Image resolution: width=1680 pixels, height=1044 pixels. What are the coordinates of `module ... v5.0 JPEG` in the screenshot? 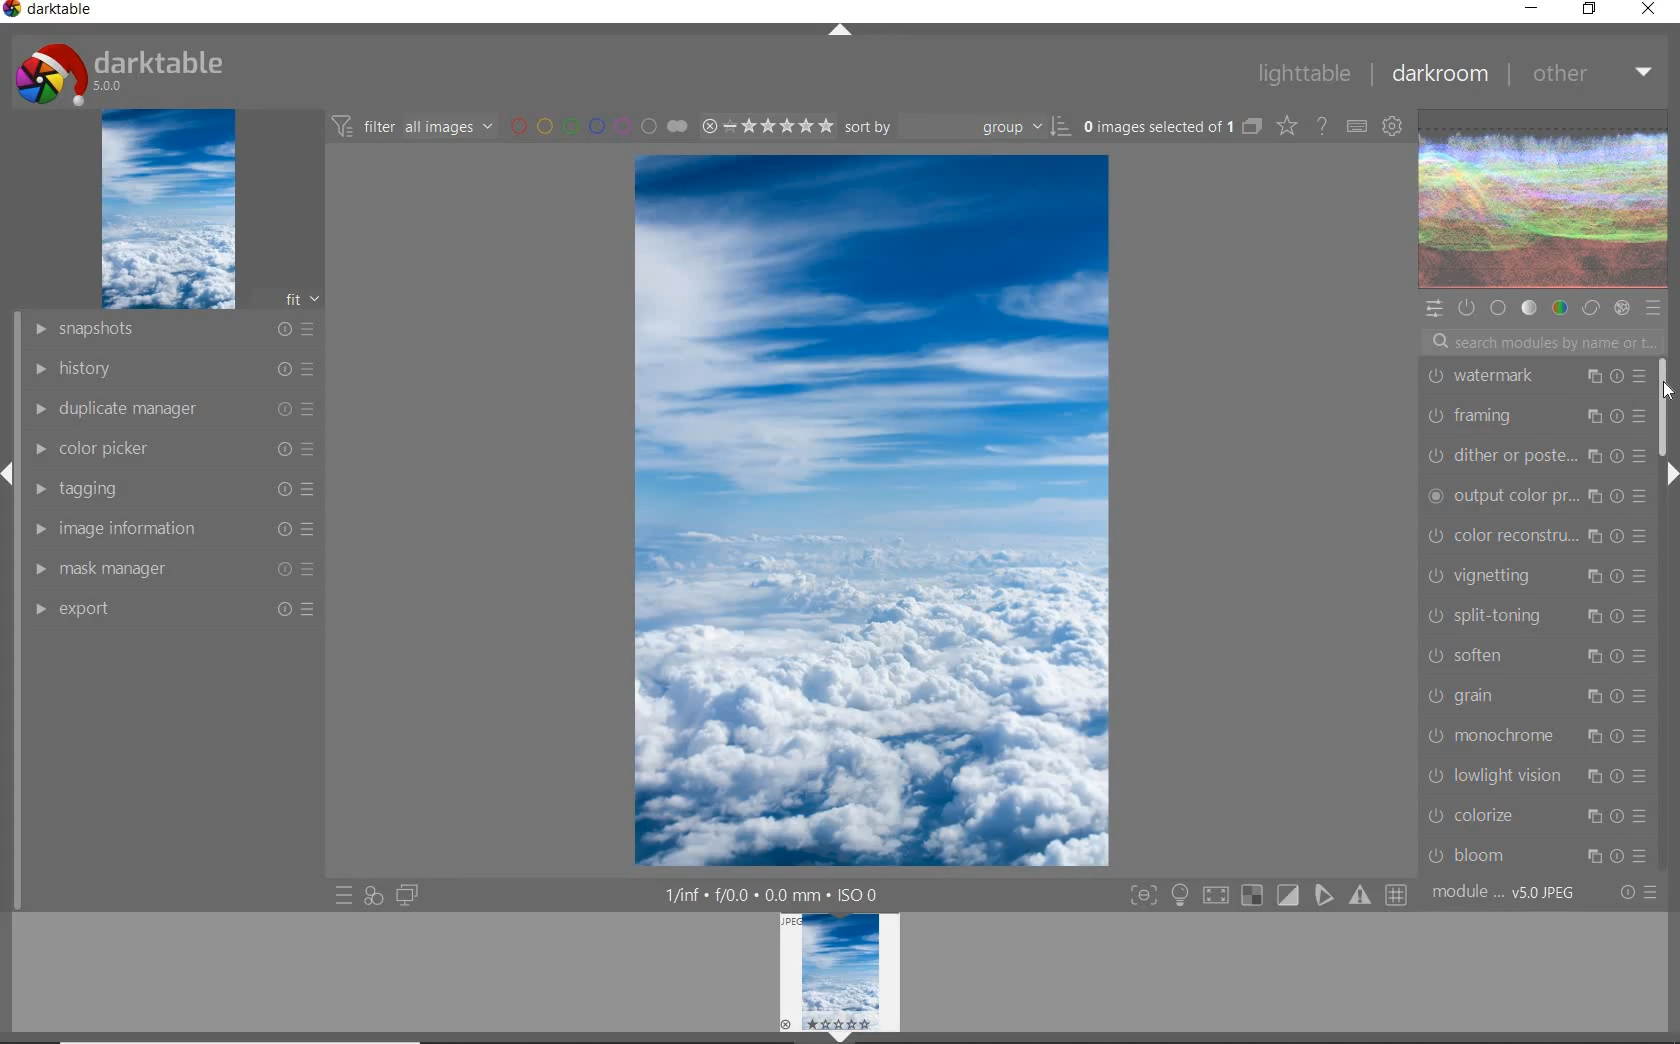 It's located at (1505, 896).